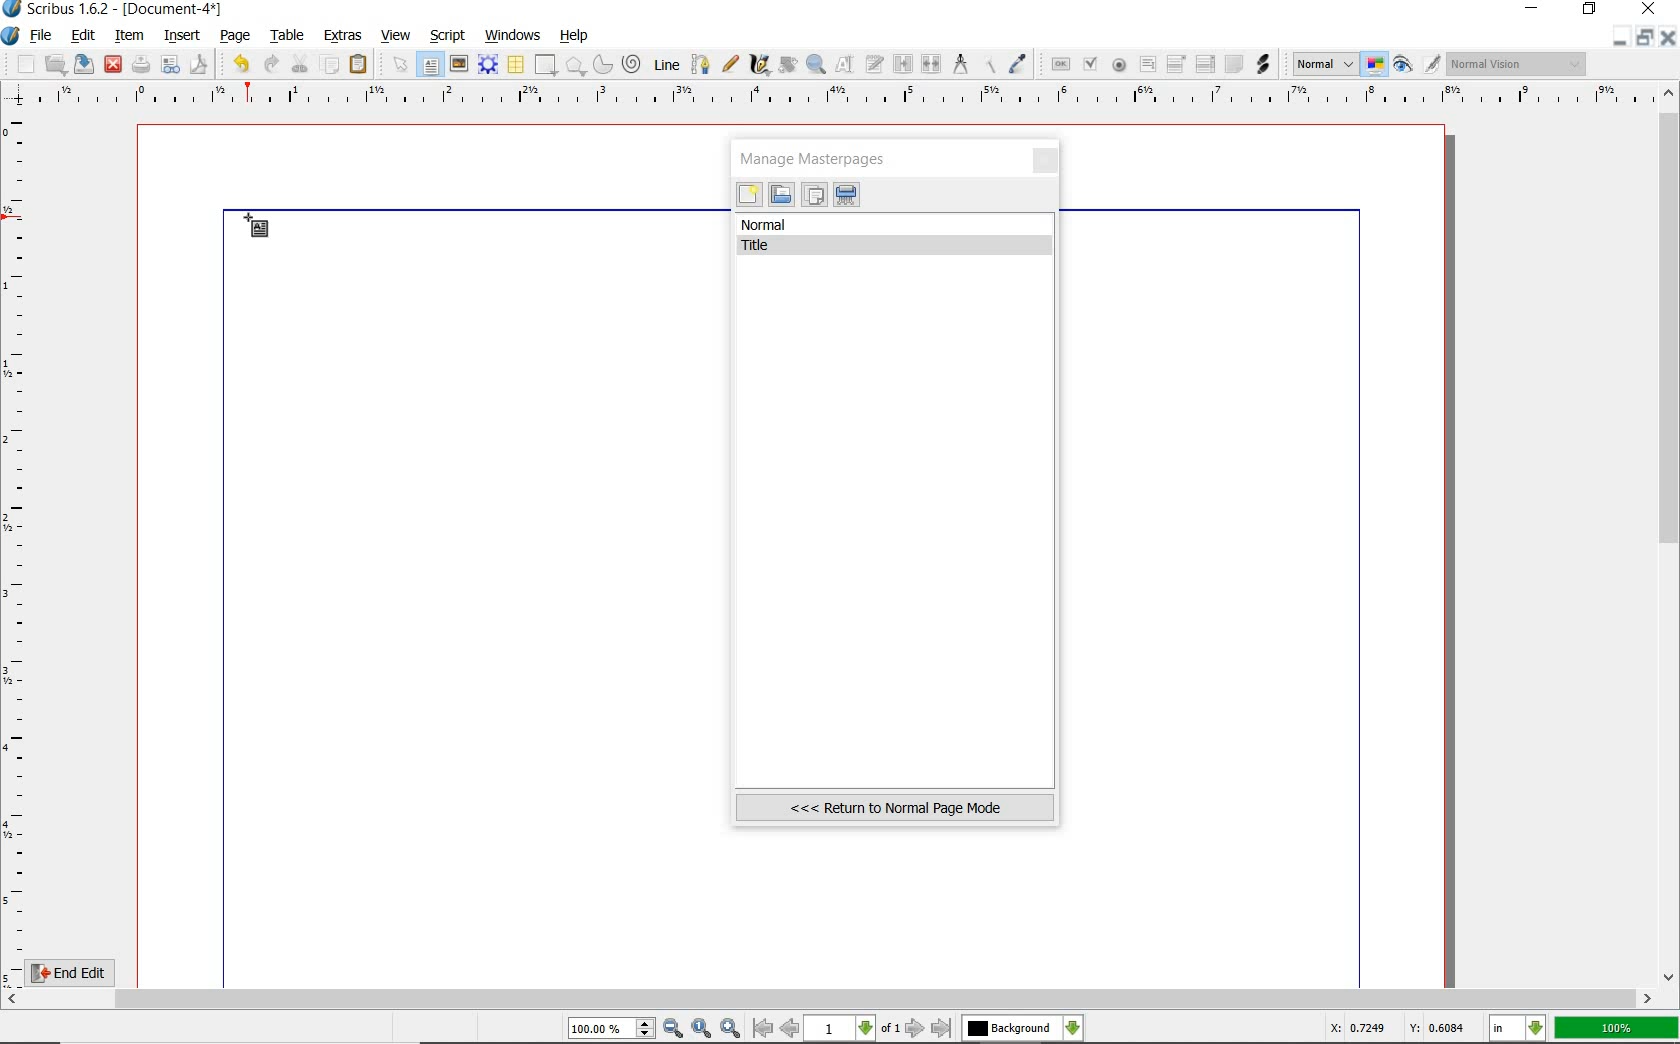 This screenshot has height=1044, width=1680. I want to click on of 1, so click(890, 1029).